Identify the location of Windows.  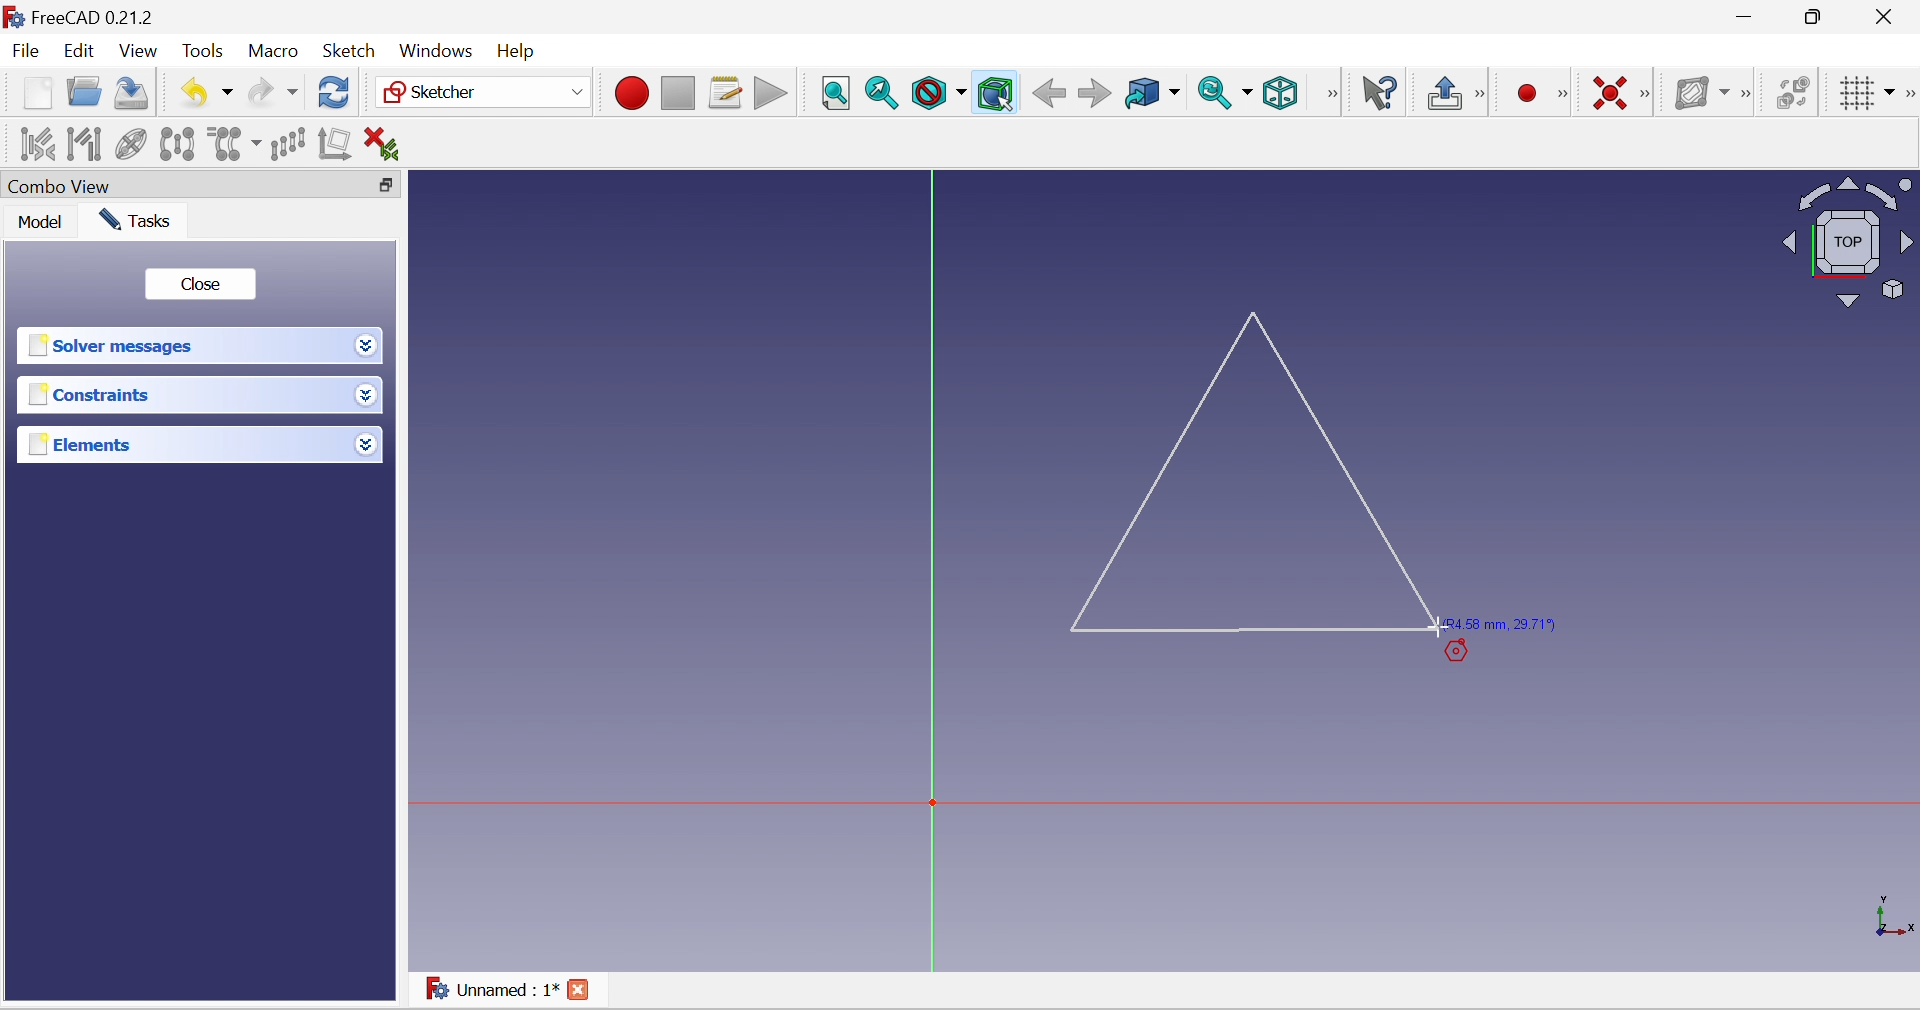
(437, 50).